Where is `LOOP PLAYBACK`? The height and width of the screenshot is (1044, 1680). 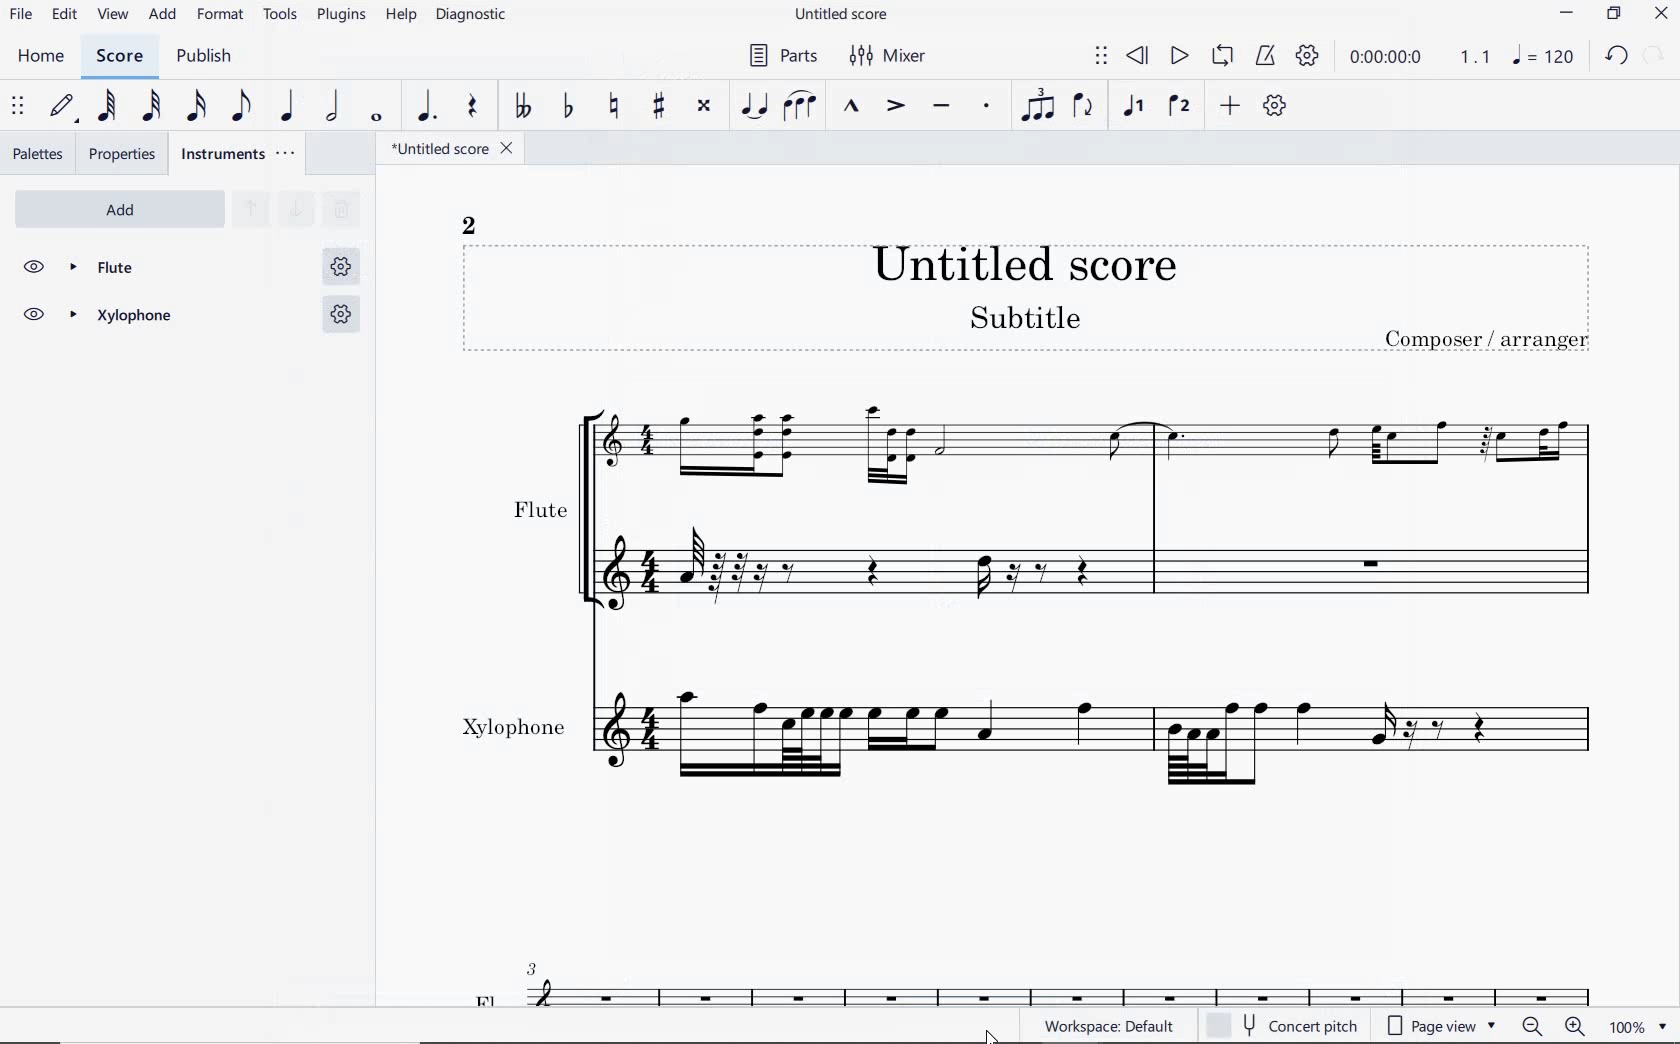 LOOP PLAYBACK is located at coordinates (1220, 57).